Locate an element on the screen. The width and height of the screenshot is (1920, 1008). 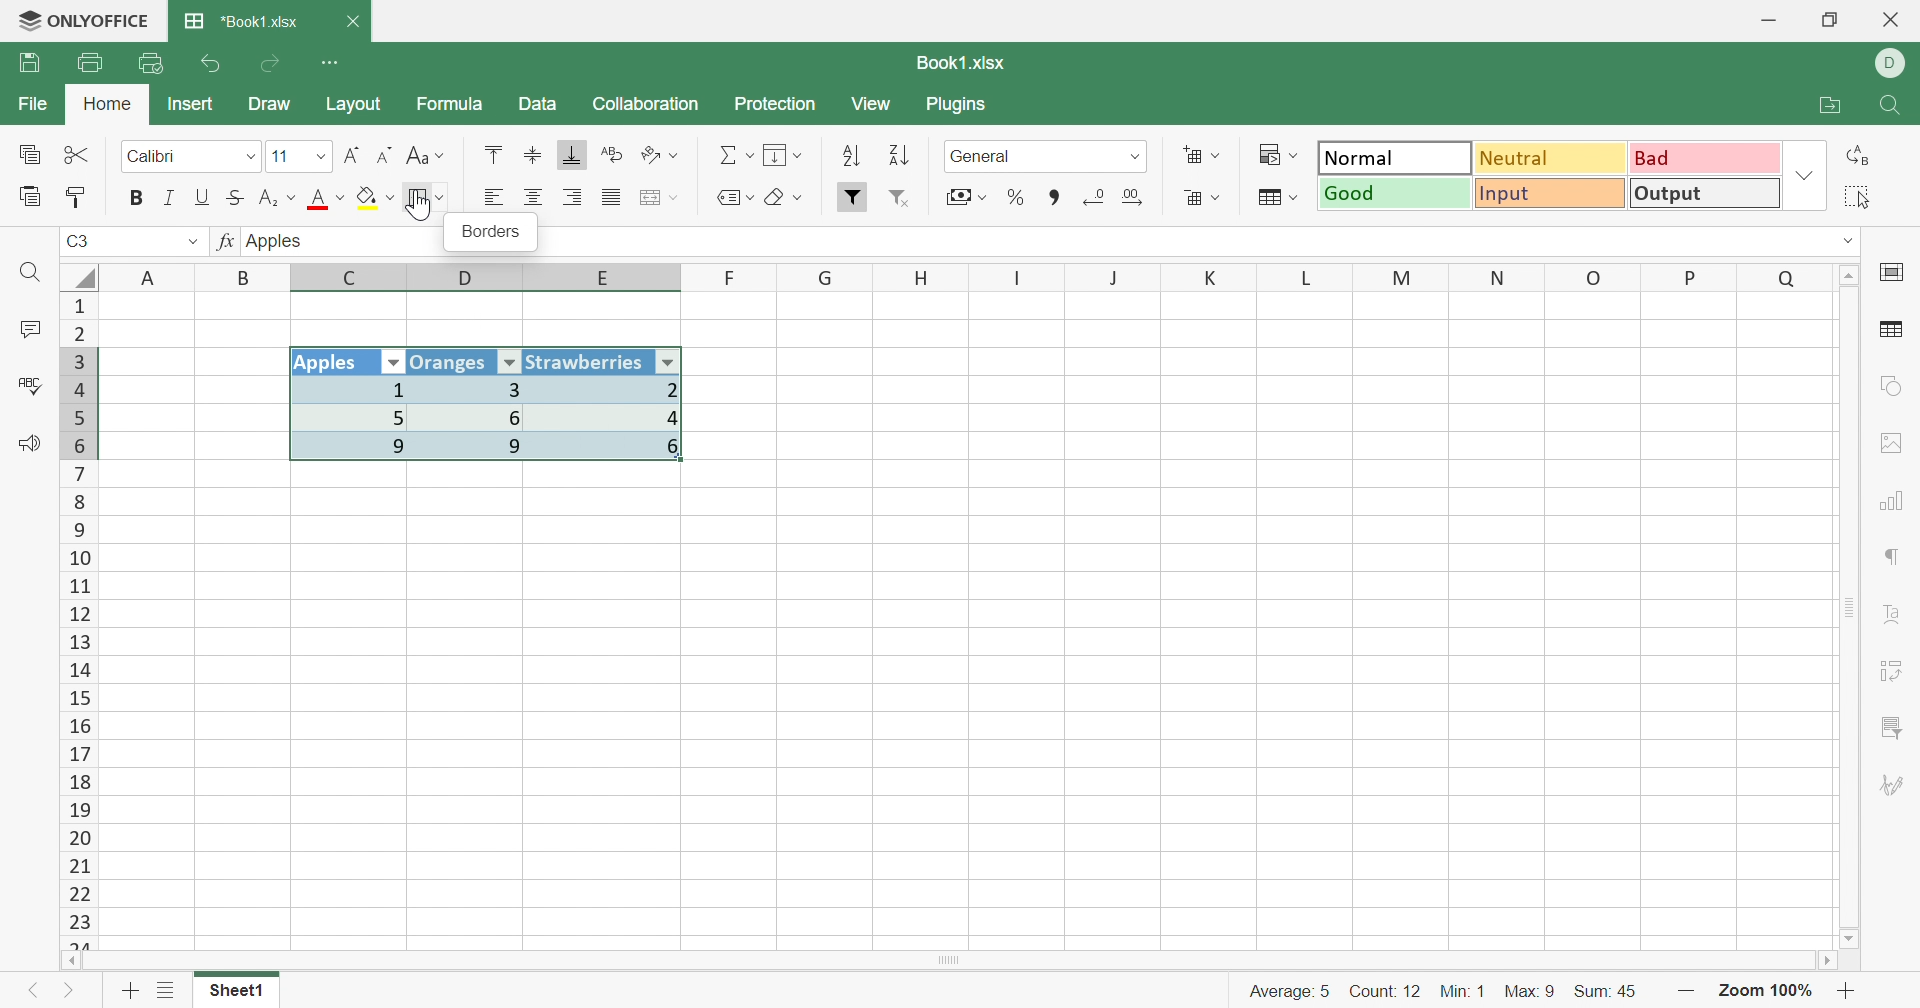
shape settings is located at coordinates (1889, 386).